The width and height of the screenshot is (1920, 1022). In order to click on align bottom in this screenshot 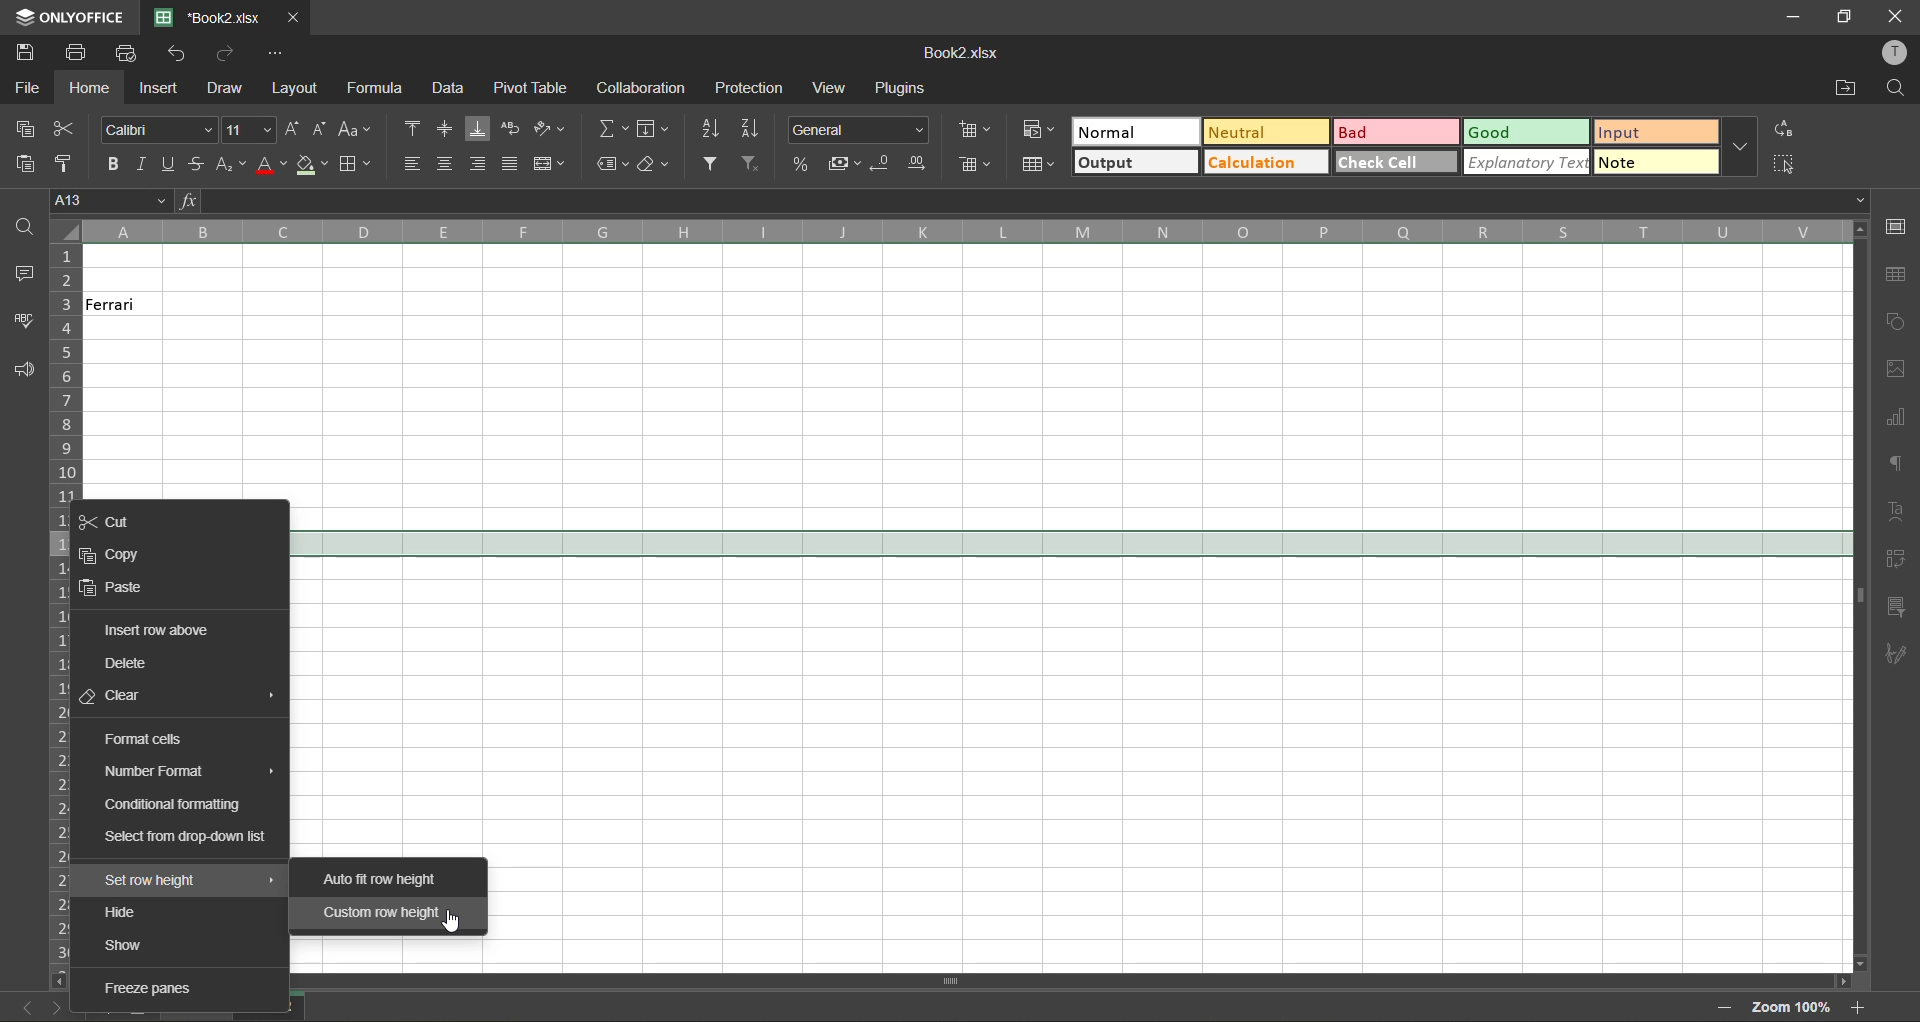, I will do `click(478, 128)`.